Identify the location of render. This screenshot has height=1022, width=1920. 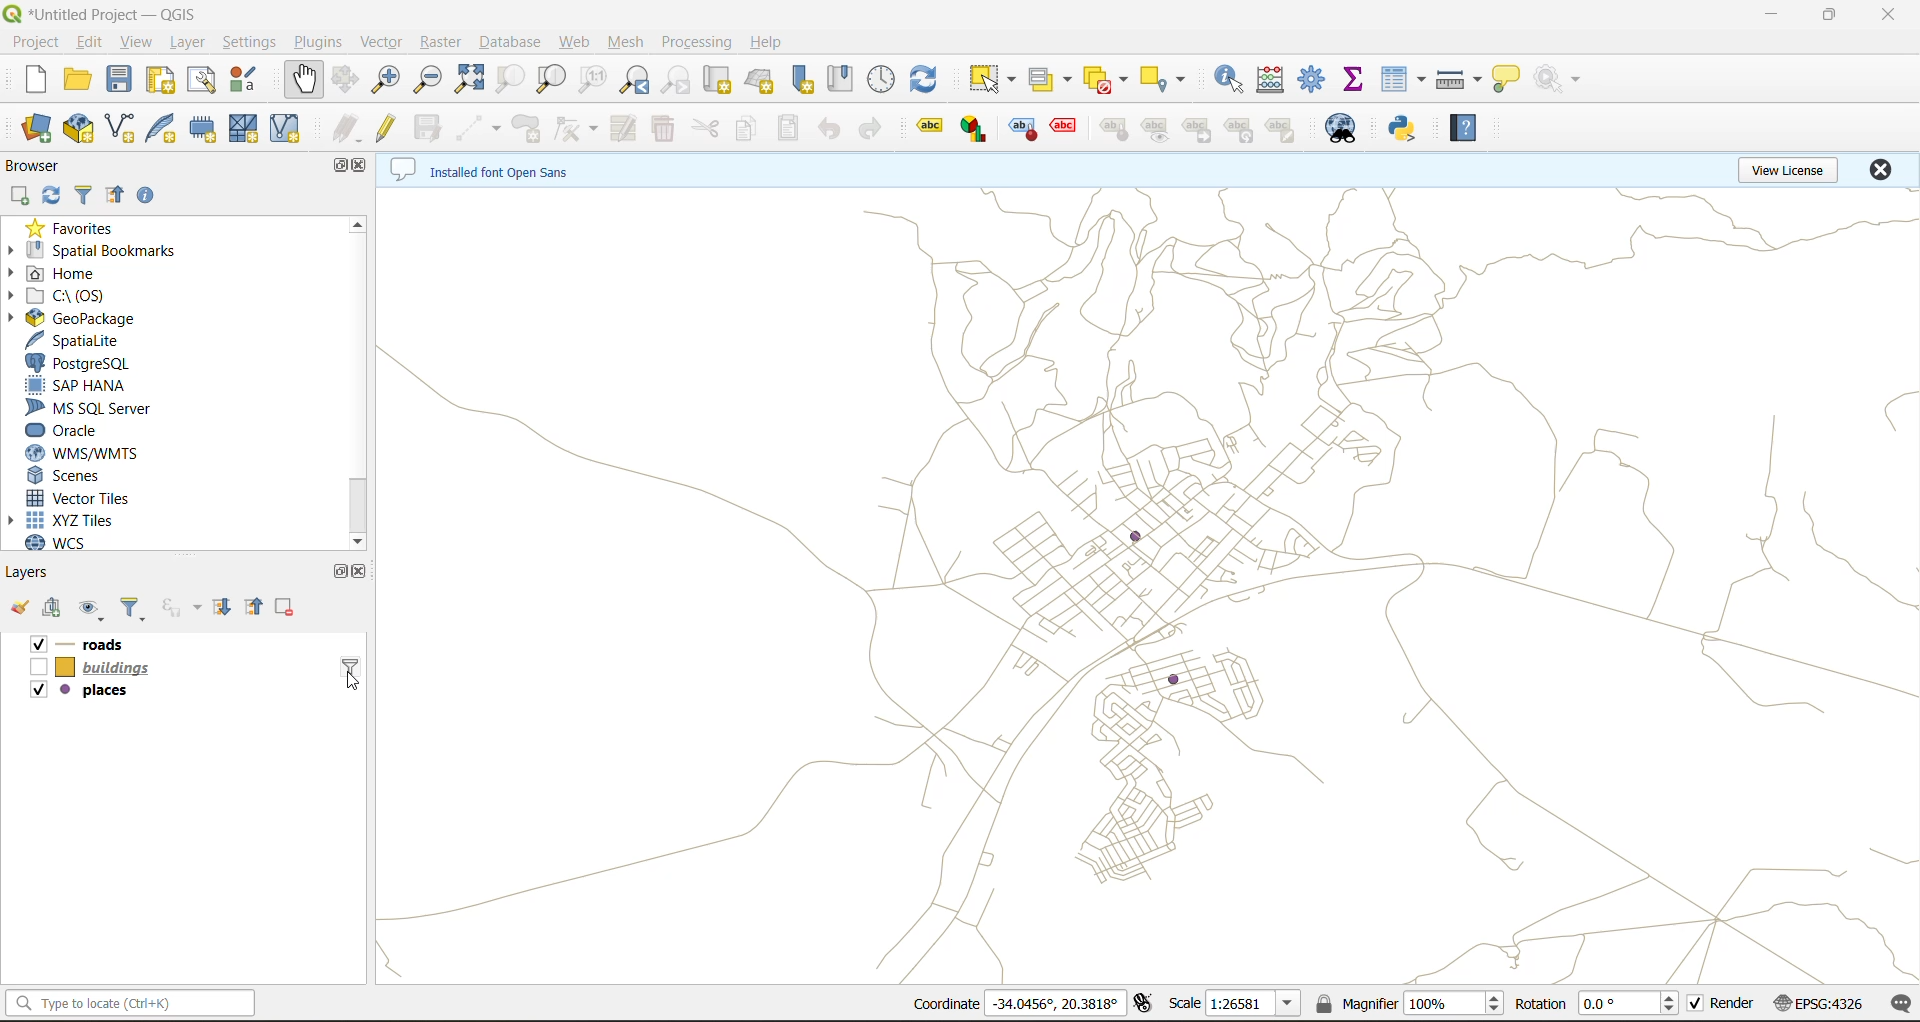
(1722, 1004).